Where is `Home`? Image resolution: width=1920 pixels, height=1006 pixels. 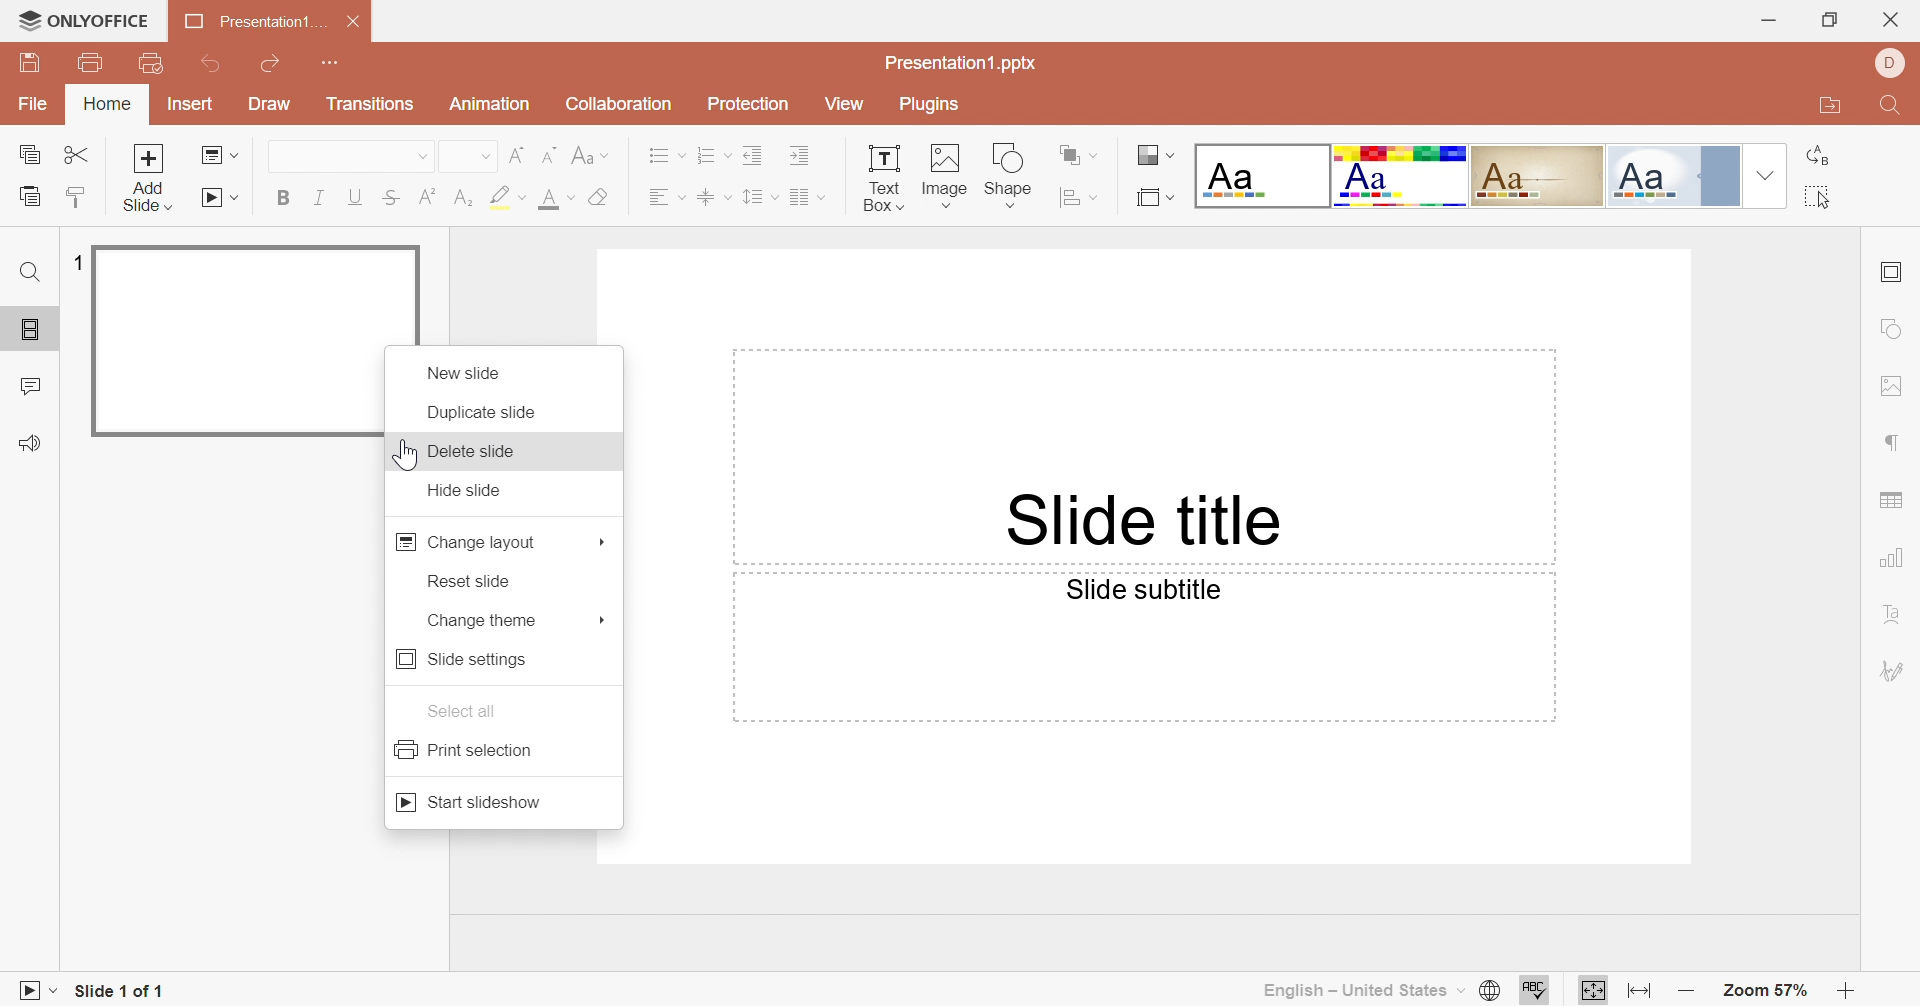 Home is located at coordinates (107, 103).